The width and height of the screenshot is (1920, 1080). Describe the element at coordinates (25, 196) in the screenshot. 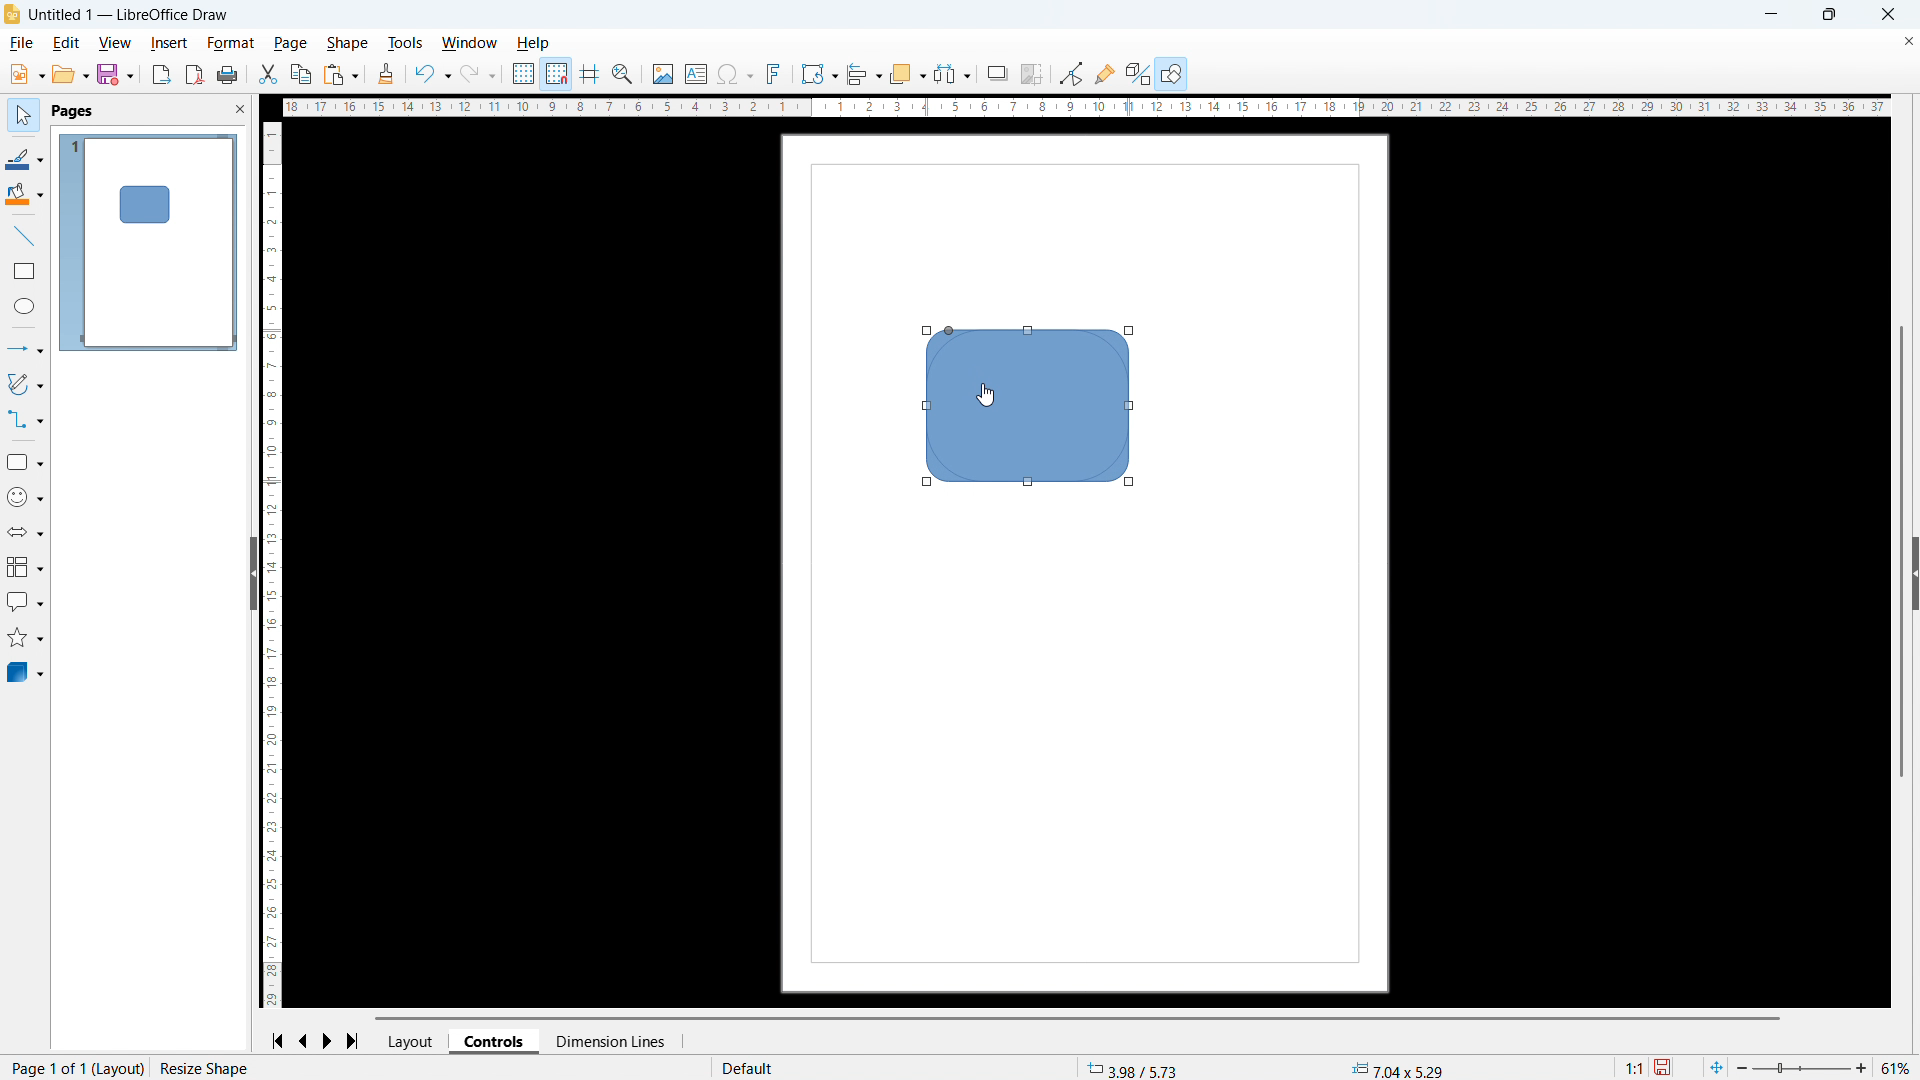

I see `Background colour ` at that location.